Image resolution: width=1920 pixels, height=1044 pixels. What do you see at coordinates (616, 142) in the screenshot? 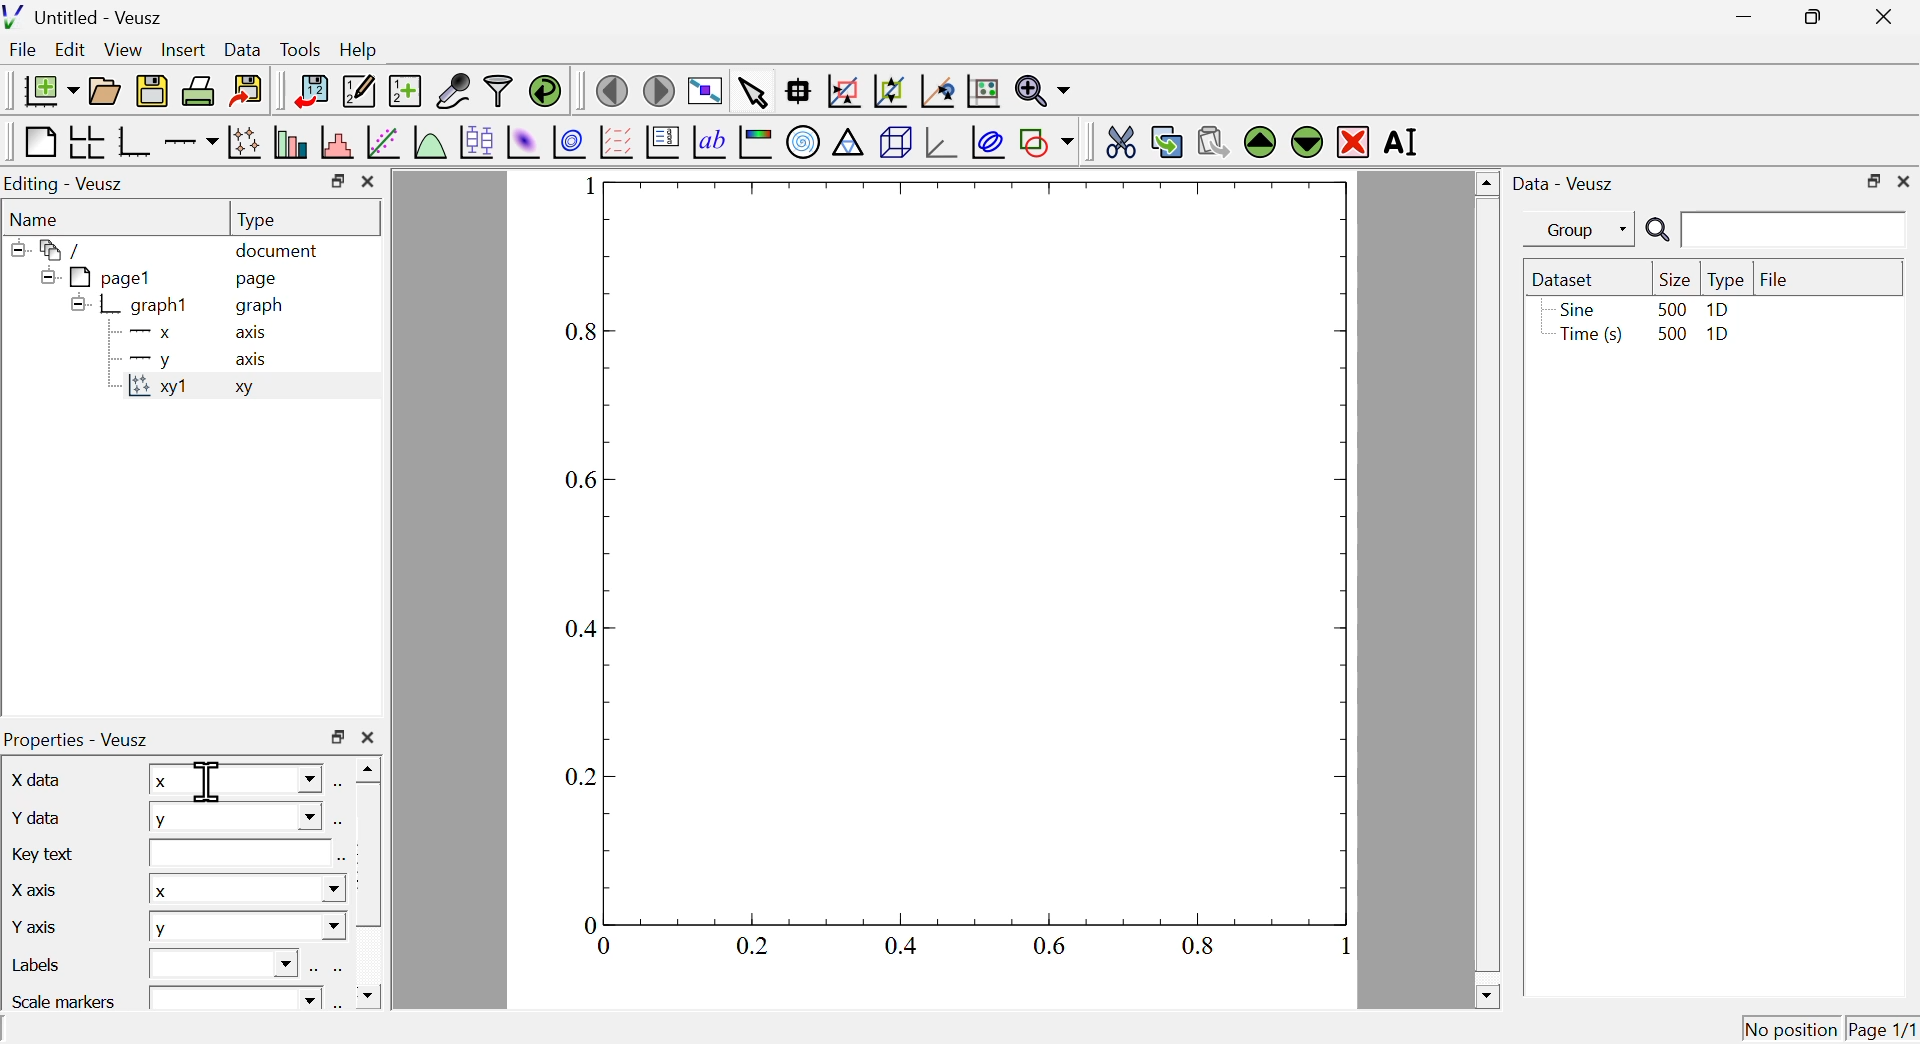
I see `plot a vector field` at bounding box center [616, 142].